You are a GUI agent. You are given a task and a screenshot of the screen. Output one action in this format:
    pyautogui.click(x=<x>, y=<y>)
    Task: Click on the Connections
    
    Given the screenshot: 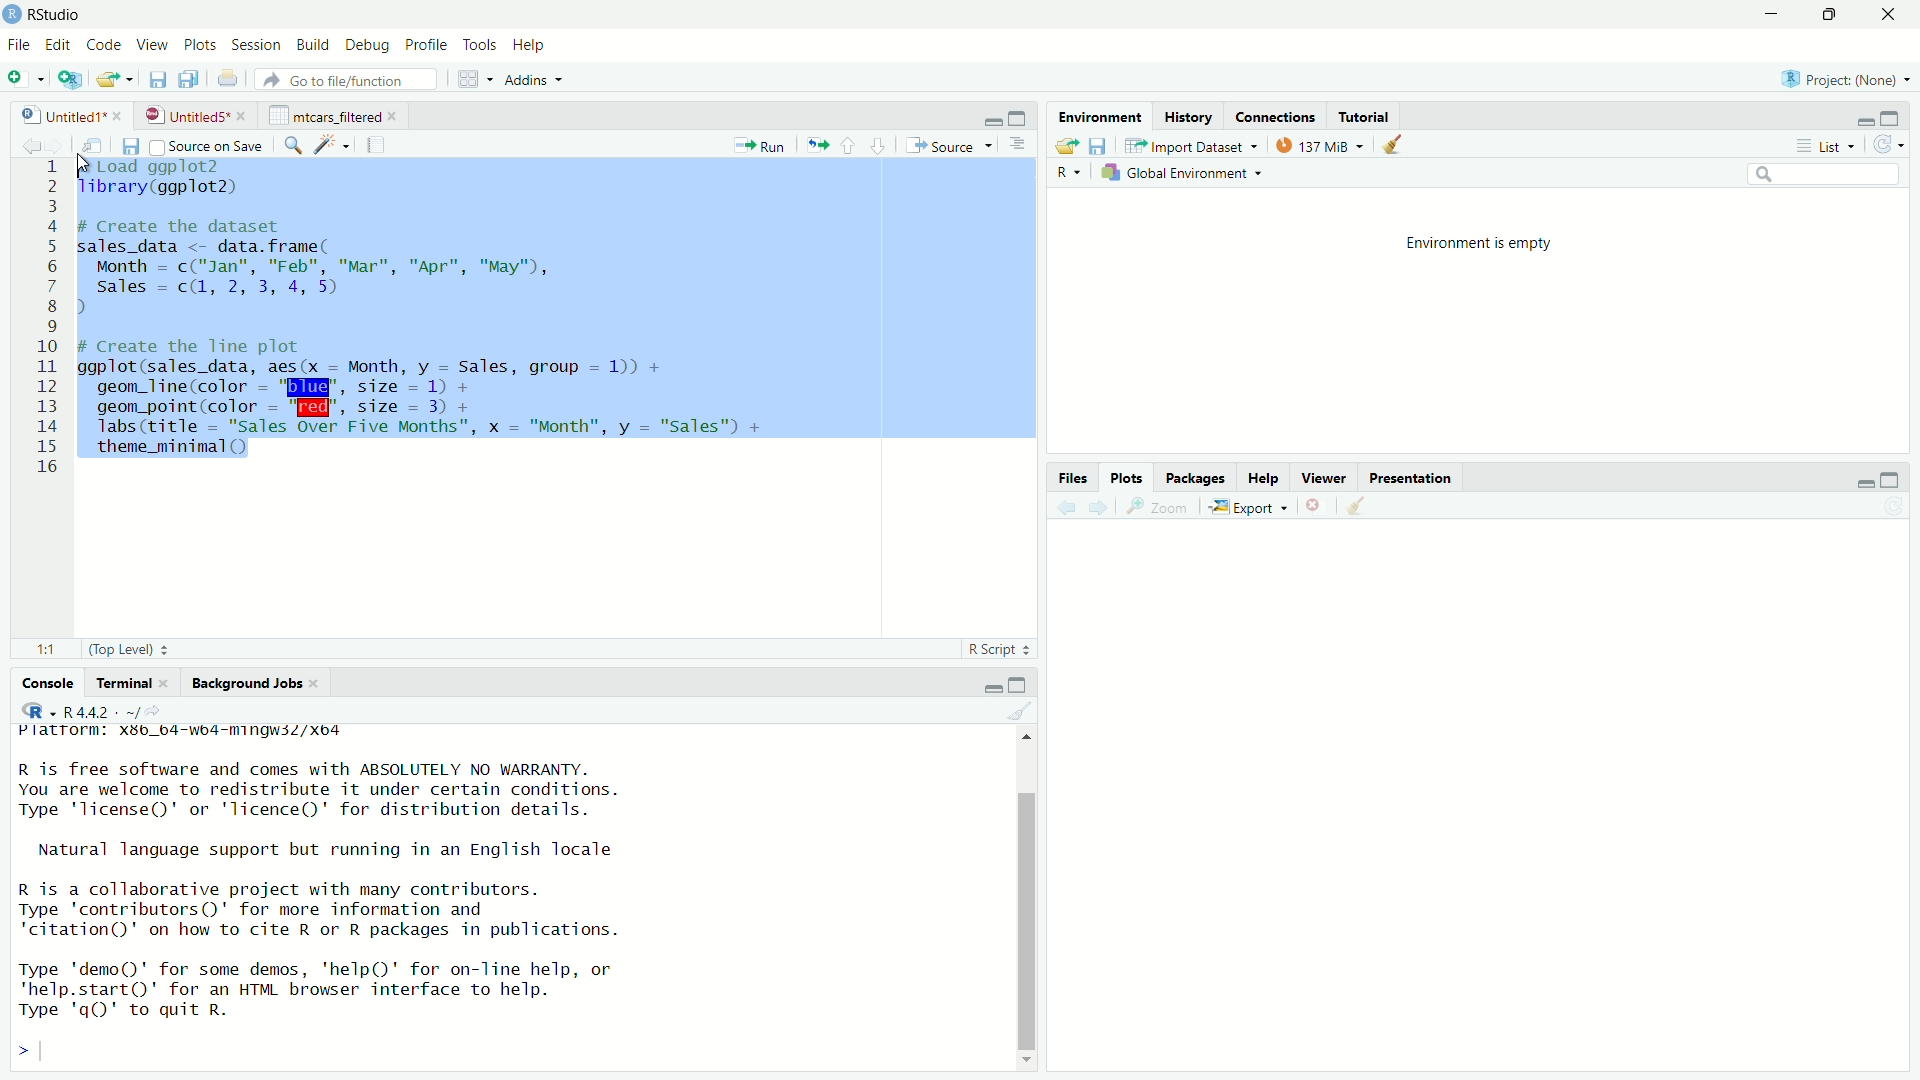 What is the action you would take?
    pyautogui.click(x=1276, y=117)
    